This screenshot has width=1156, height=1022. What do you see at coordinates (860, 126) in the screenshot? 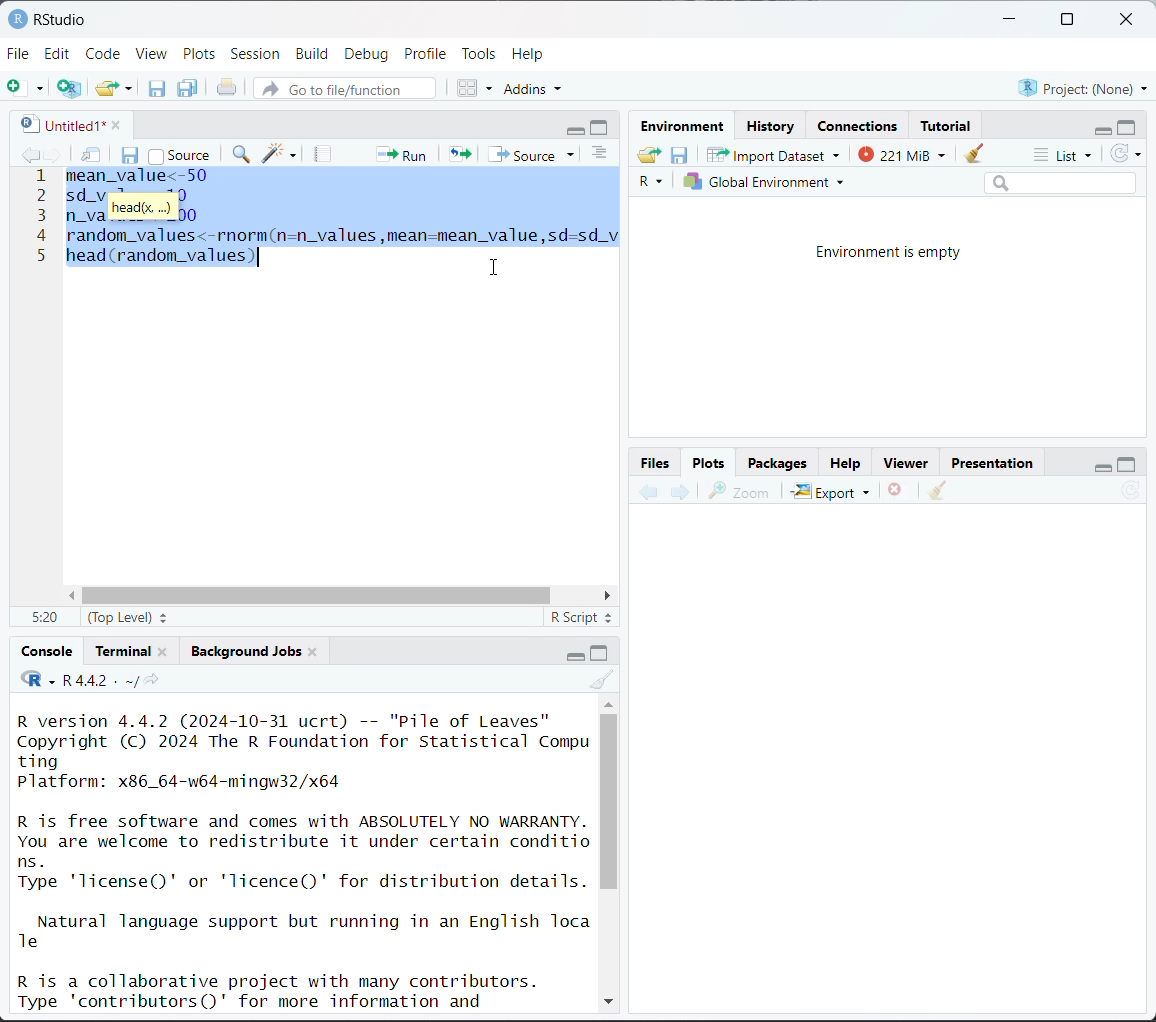
I see `Connections` at bounding box center [860, 126].